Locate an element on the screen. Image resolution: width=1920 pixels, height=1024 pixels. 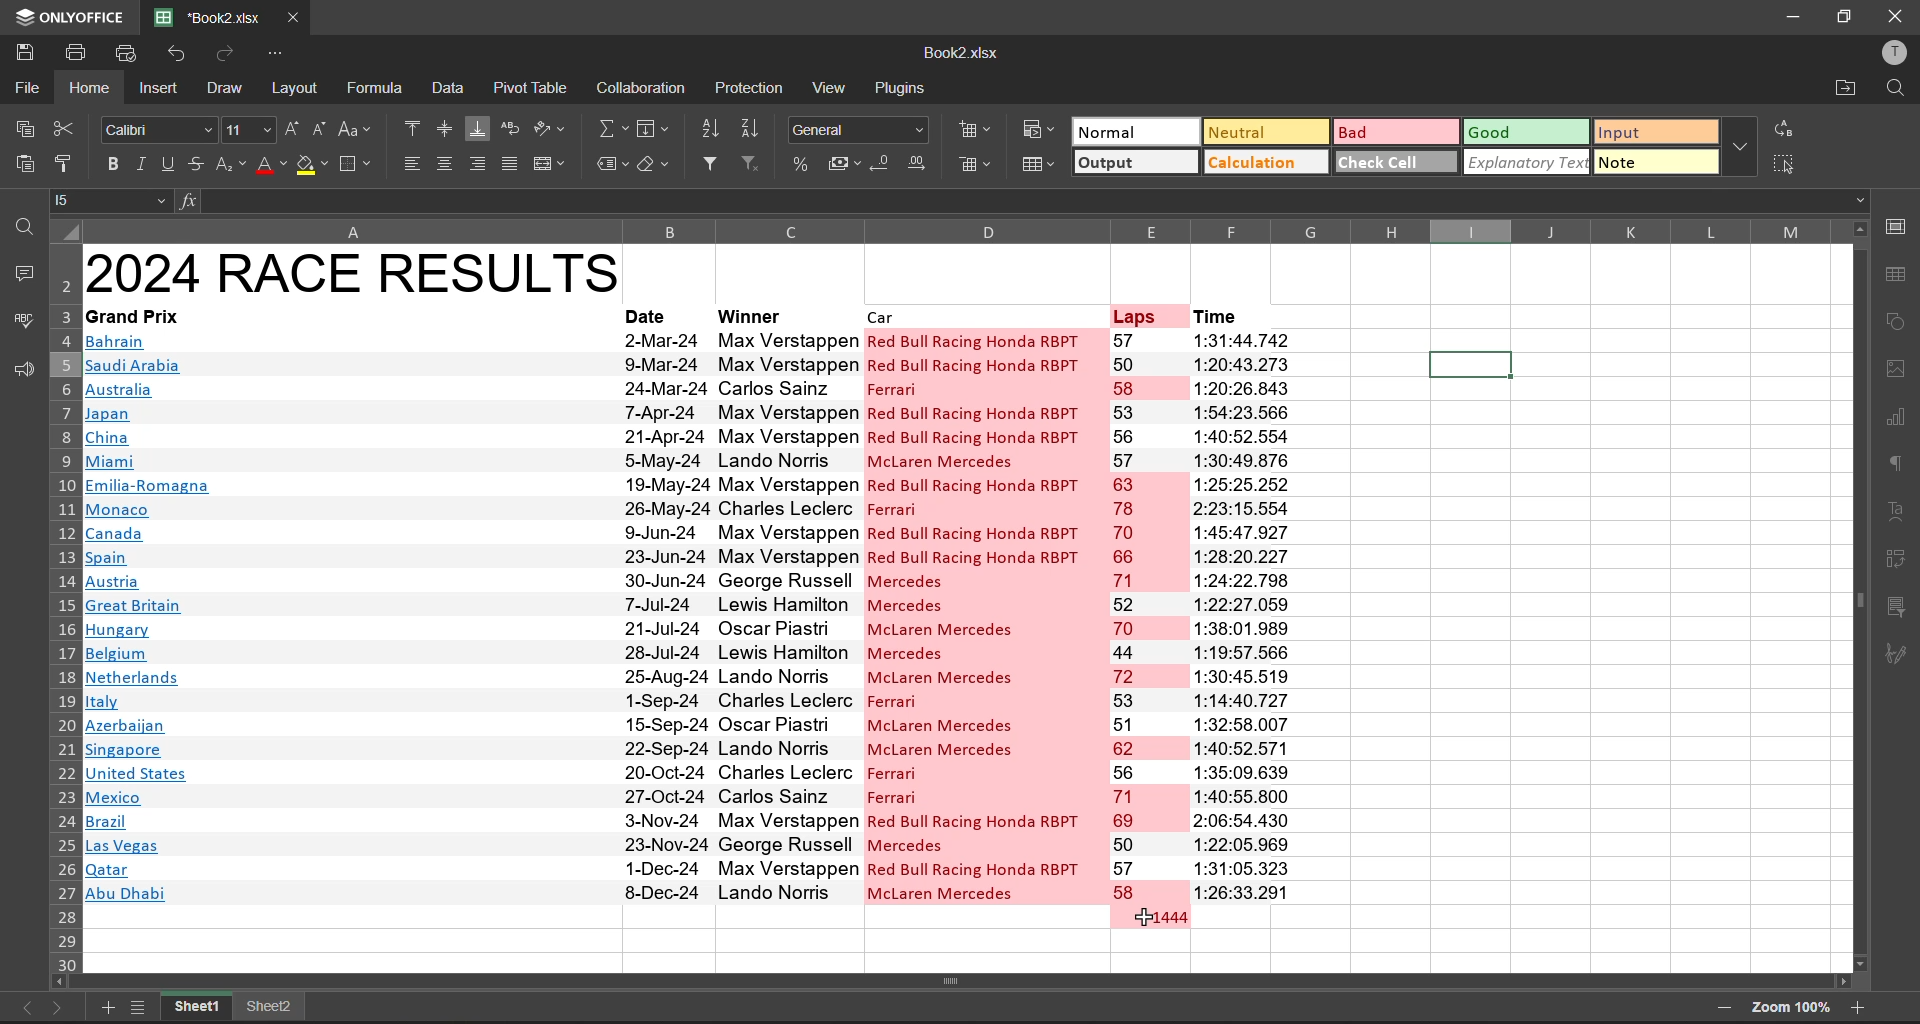
increase decimal is located at coordinates (924, 161).